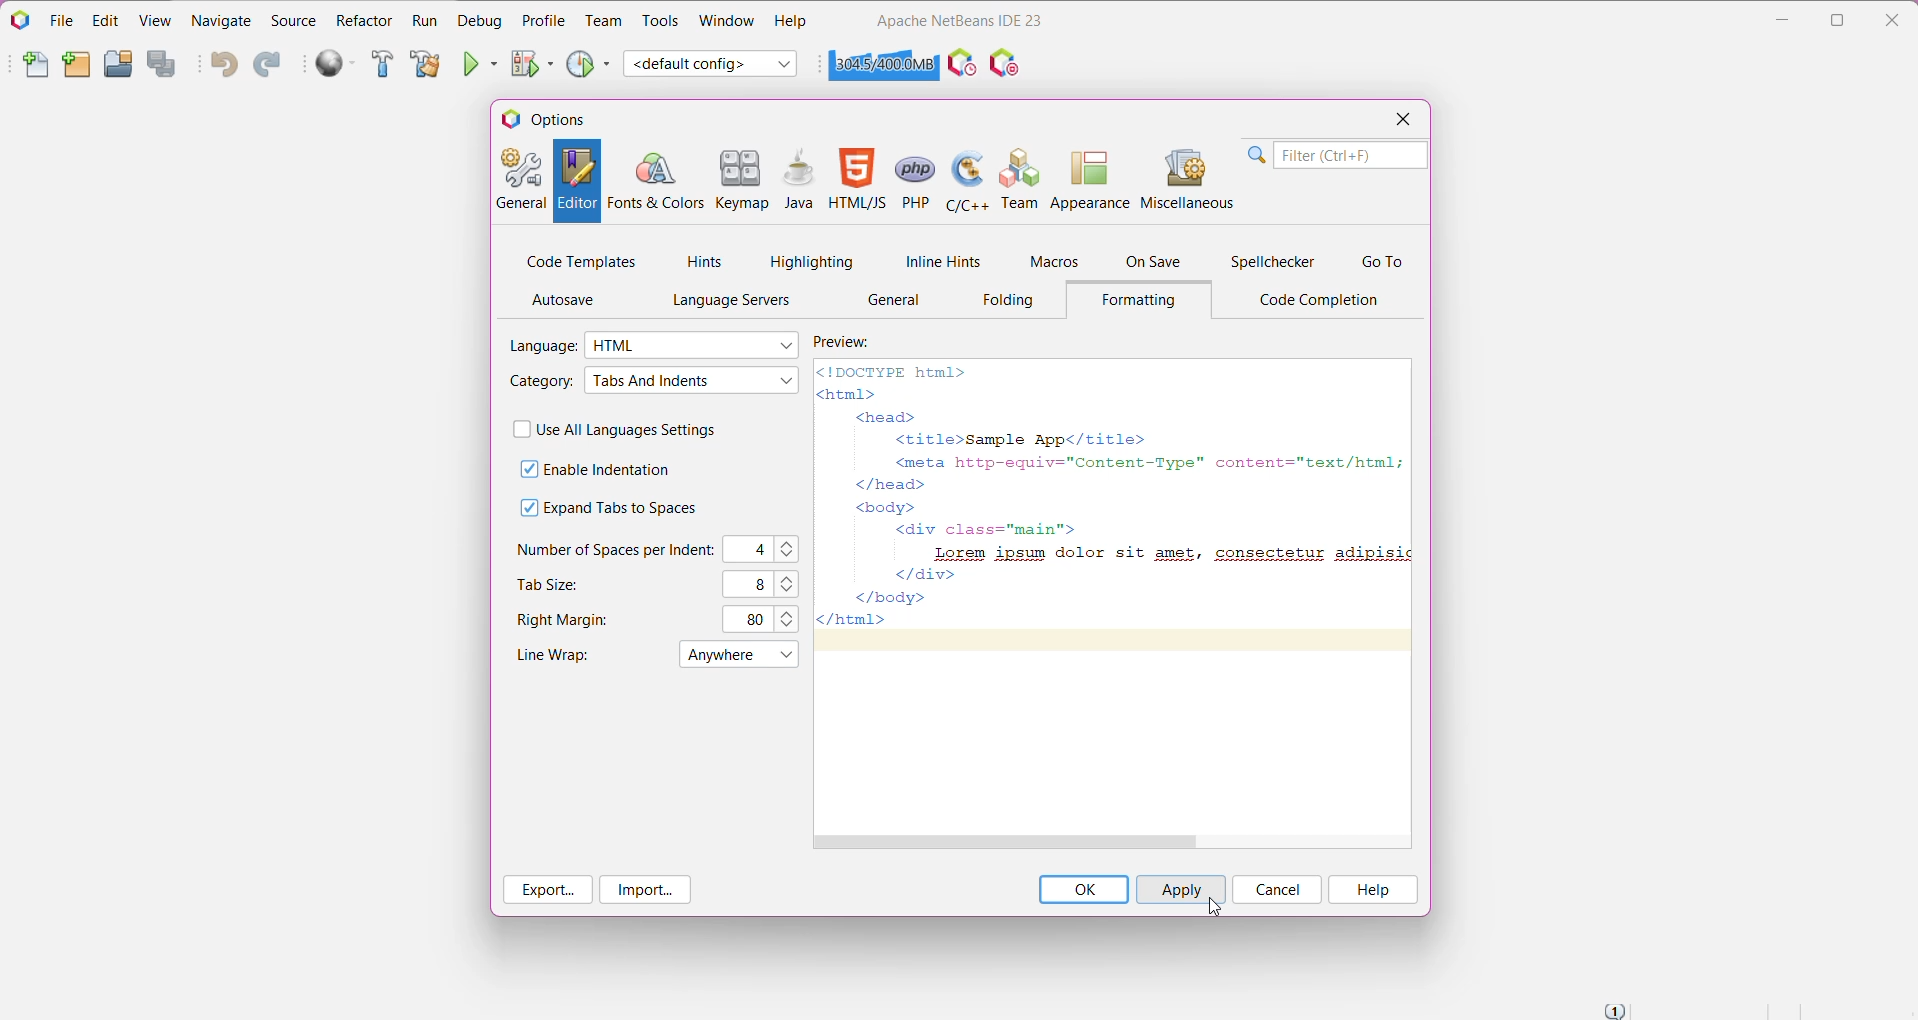  Describe the element at coordinates (293, 21) in the screenshot. I see `Source` at that location.